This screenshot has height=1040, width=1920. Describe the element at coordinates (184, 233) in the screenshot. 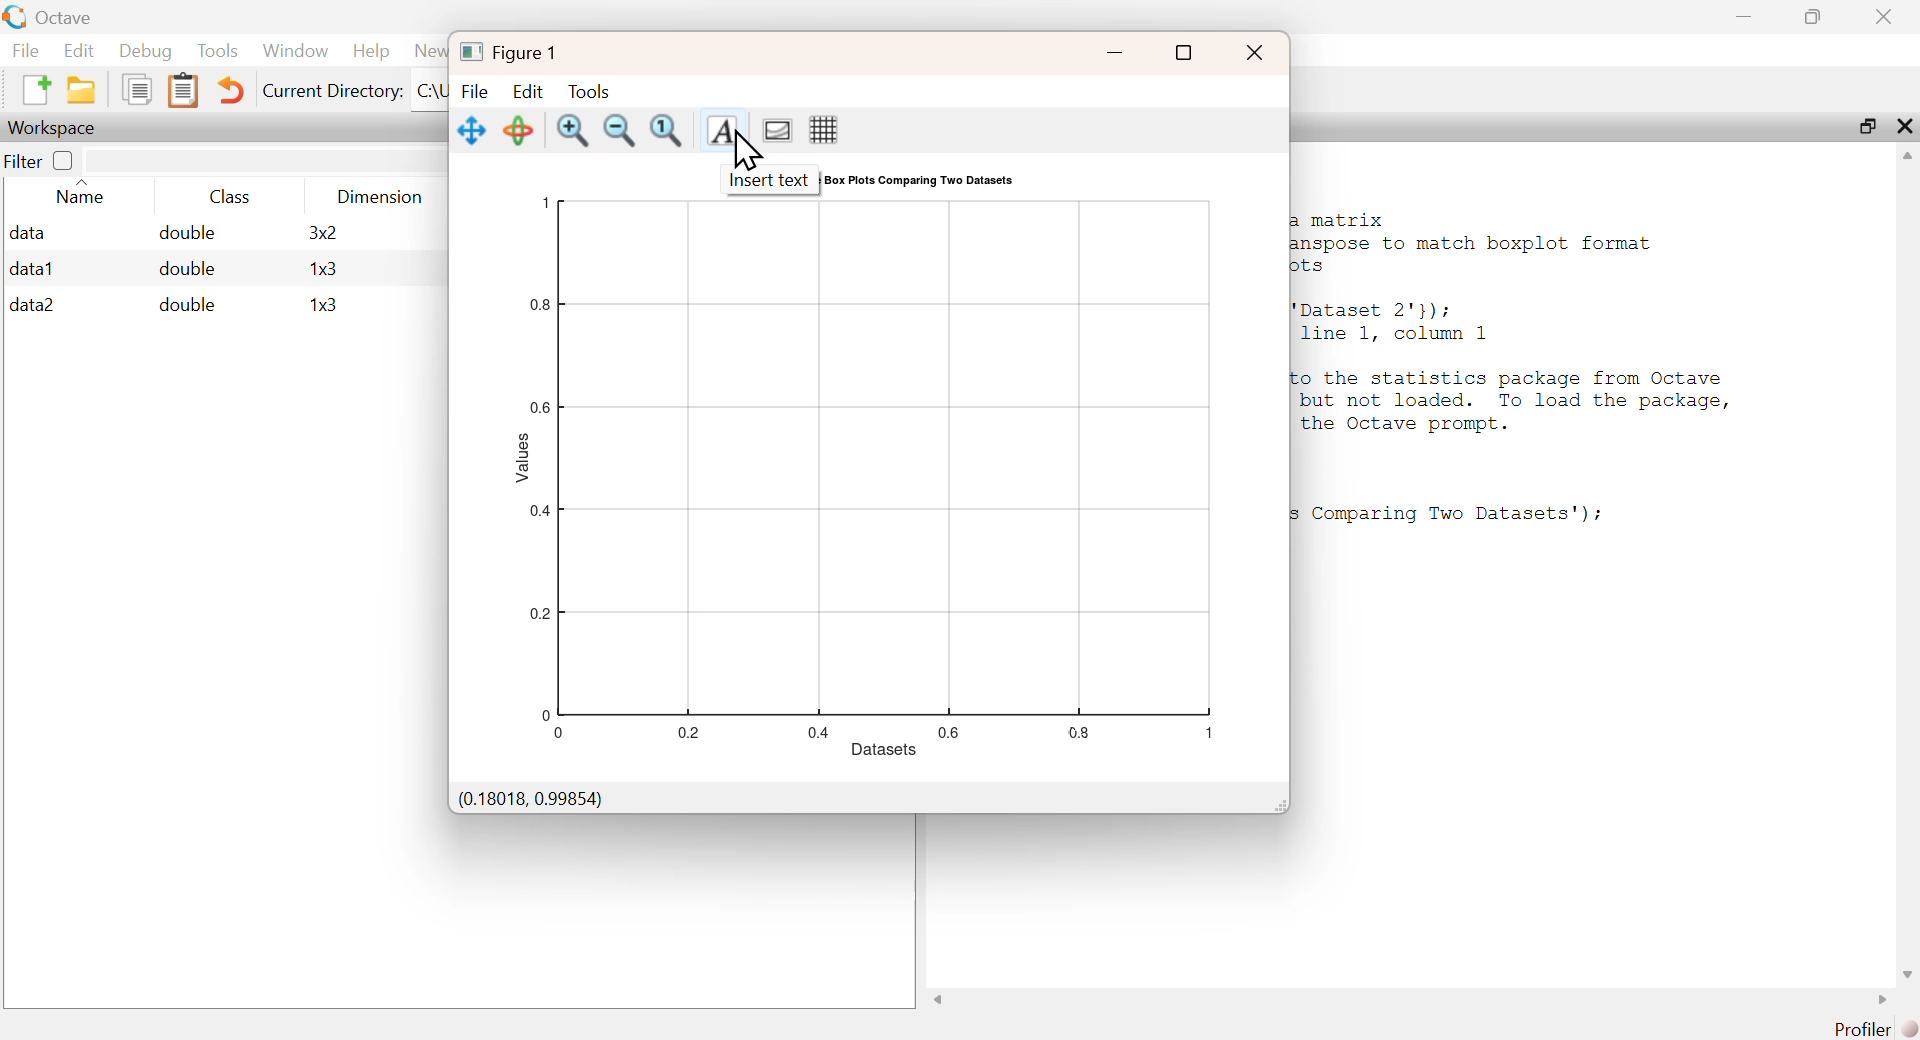

I see `double` at that location.